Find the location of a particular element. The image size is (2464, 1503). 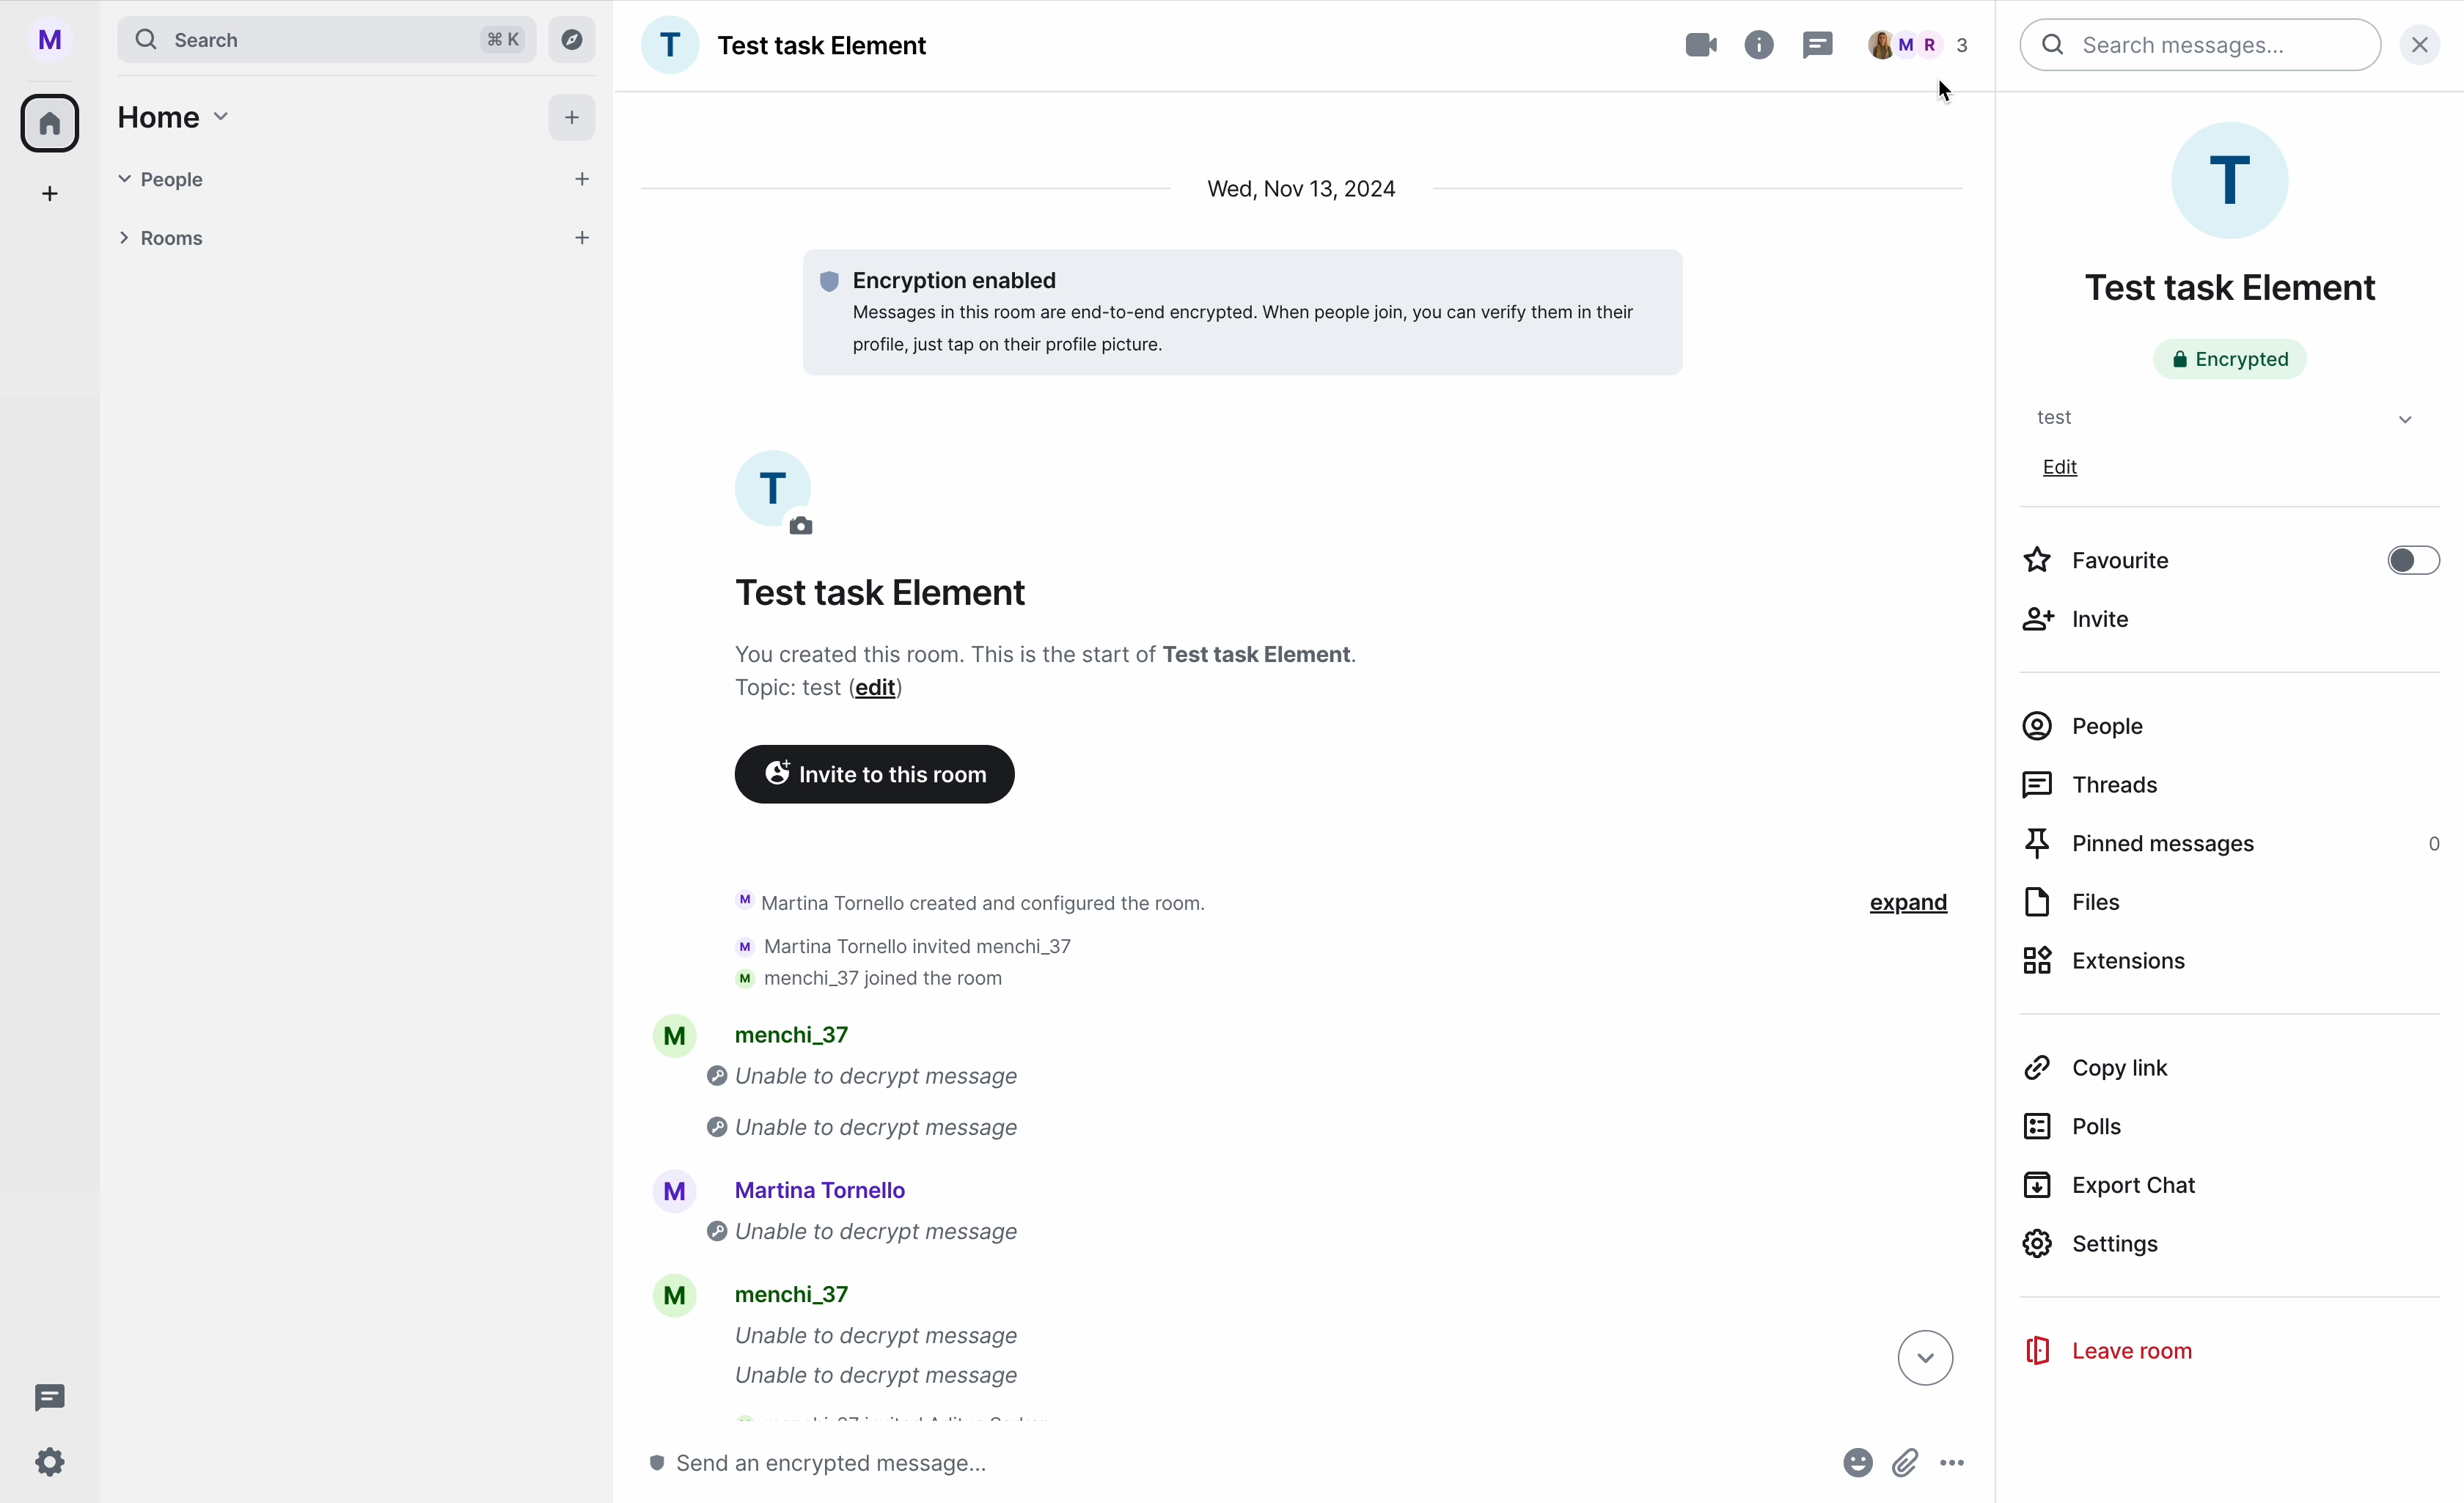

search bar is located at coordinates (2202, 45).